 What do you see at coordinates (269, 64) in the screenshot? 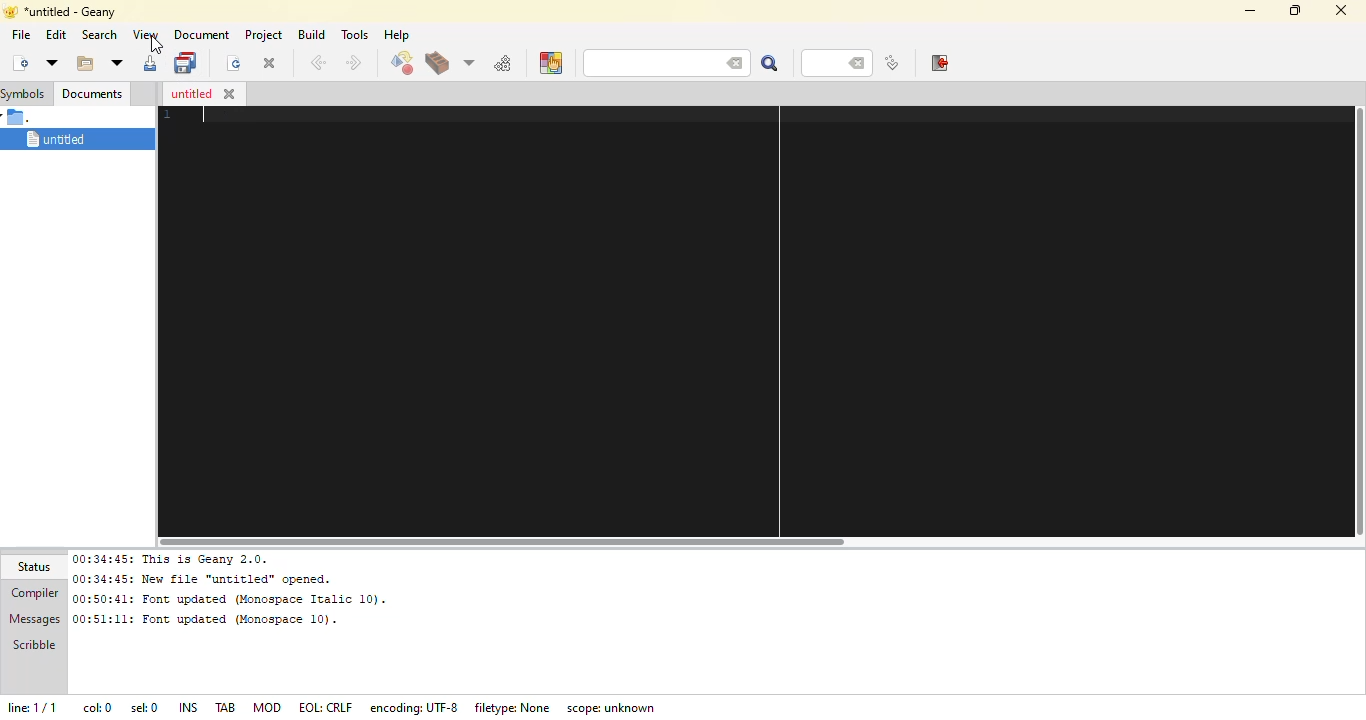
I see `close` at bounding box center [269, 64].